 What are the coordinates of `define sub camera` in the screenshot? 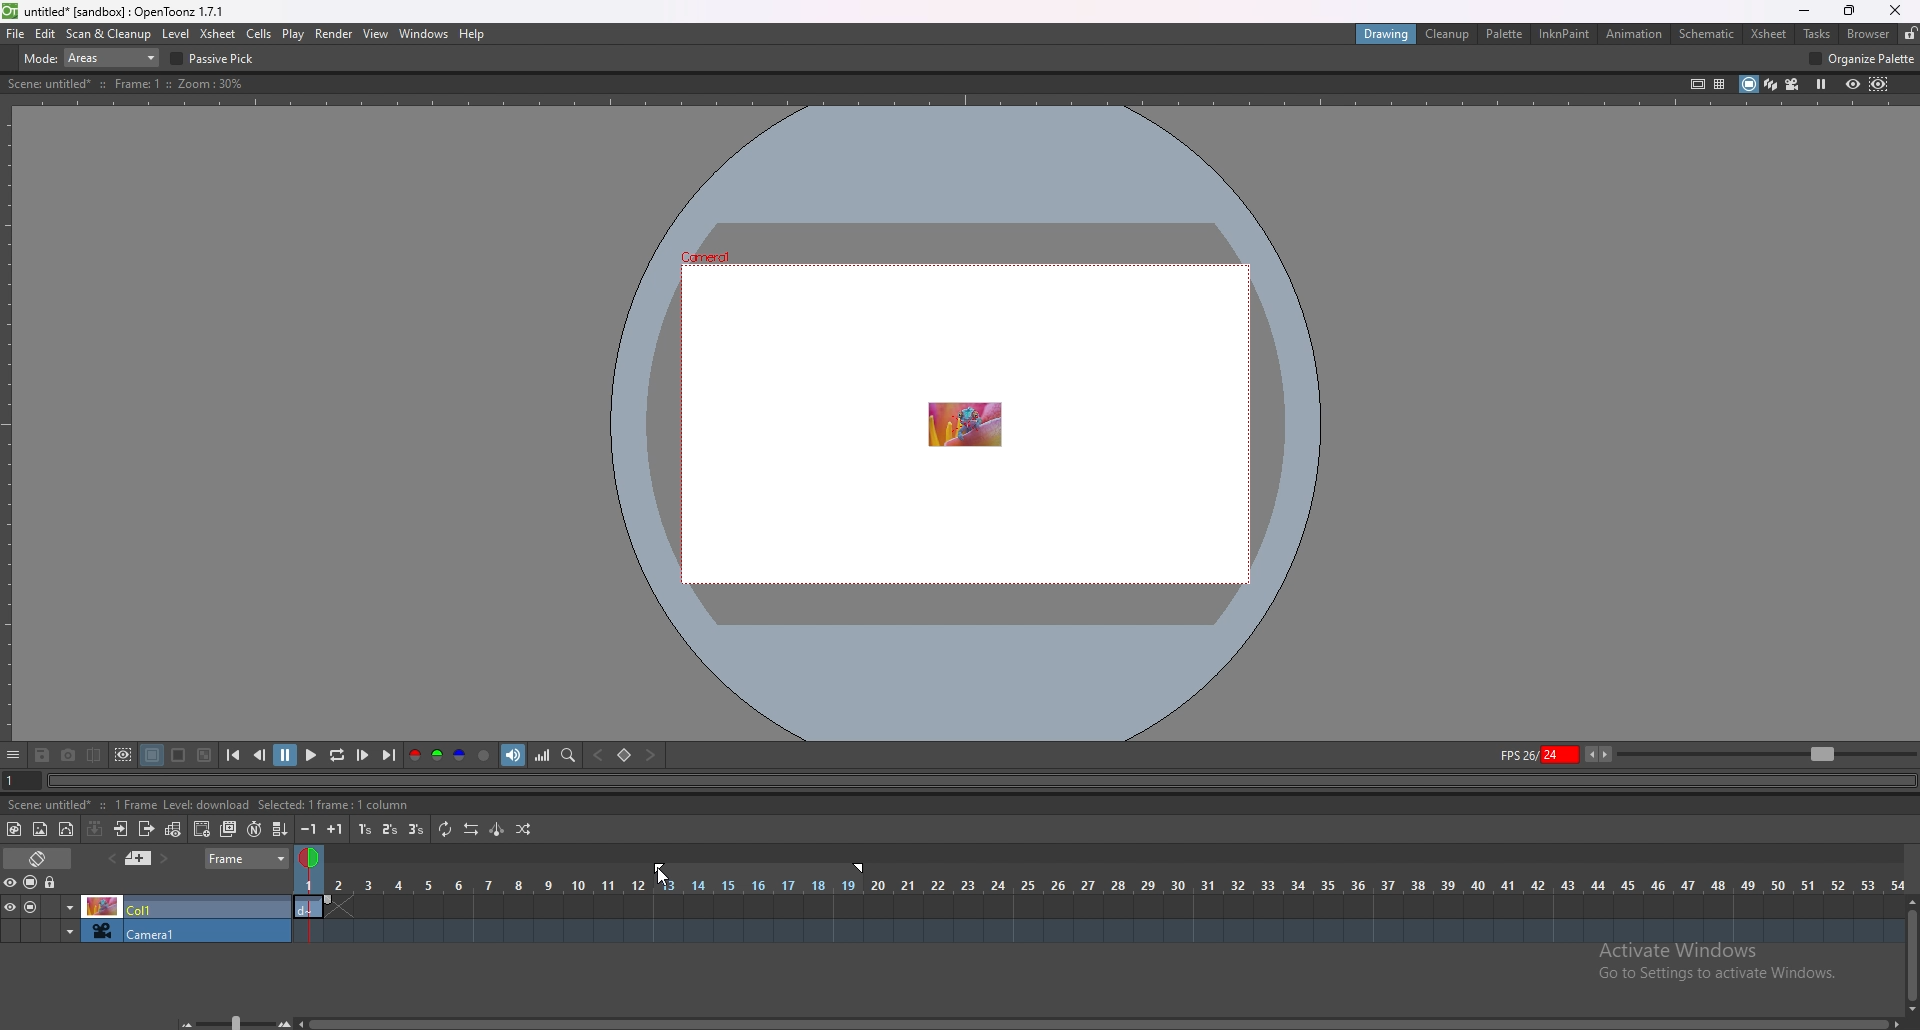 It's located at (125, 755).